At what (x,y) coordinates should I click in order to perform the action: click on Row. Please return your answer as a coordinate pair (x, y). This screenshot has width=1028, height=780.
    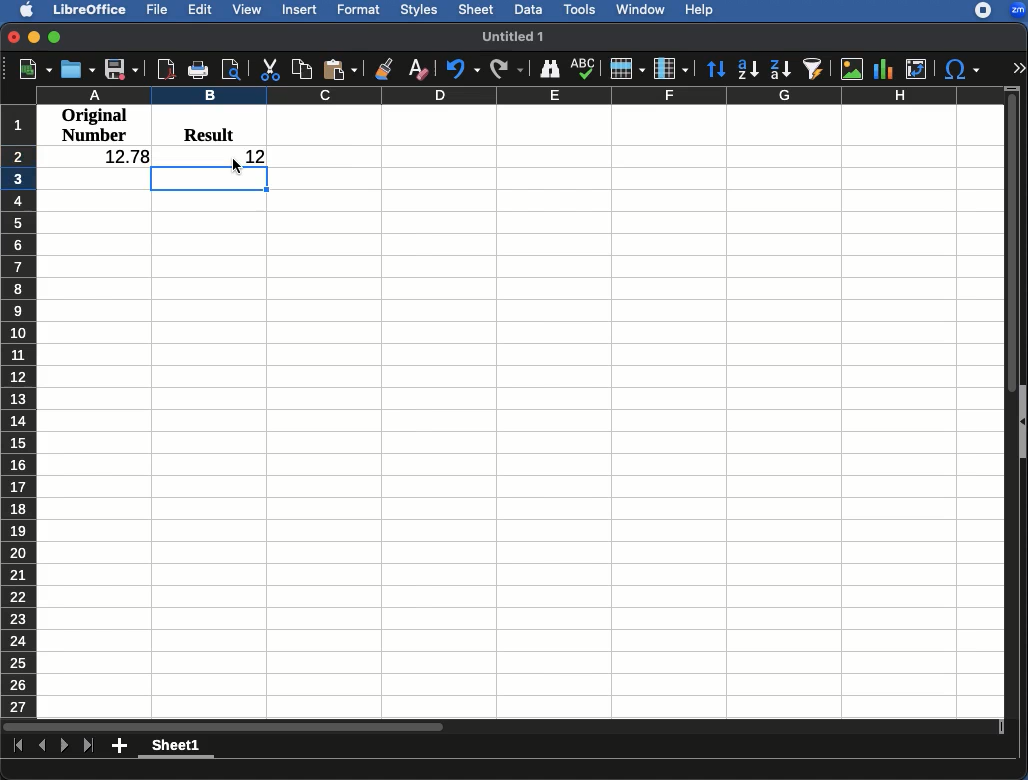
    Looking at the image, I should click on (627, 69).